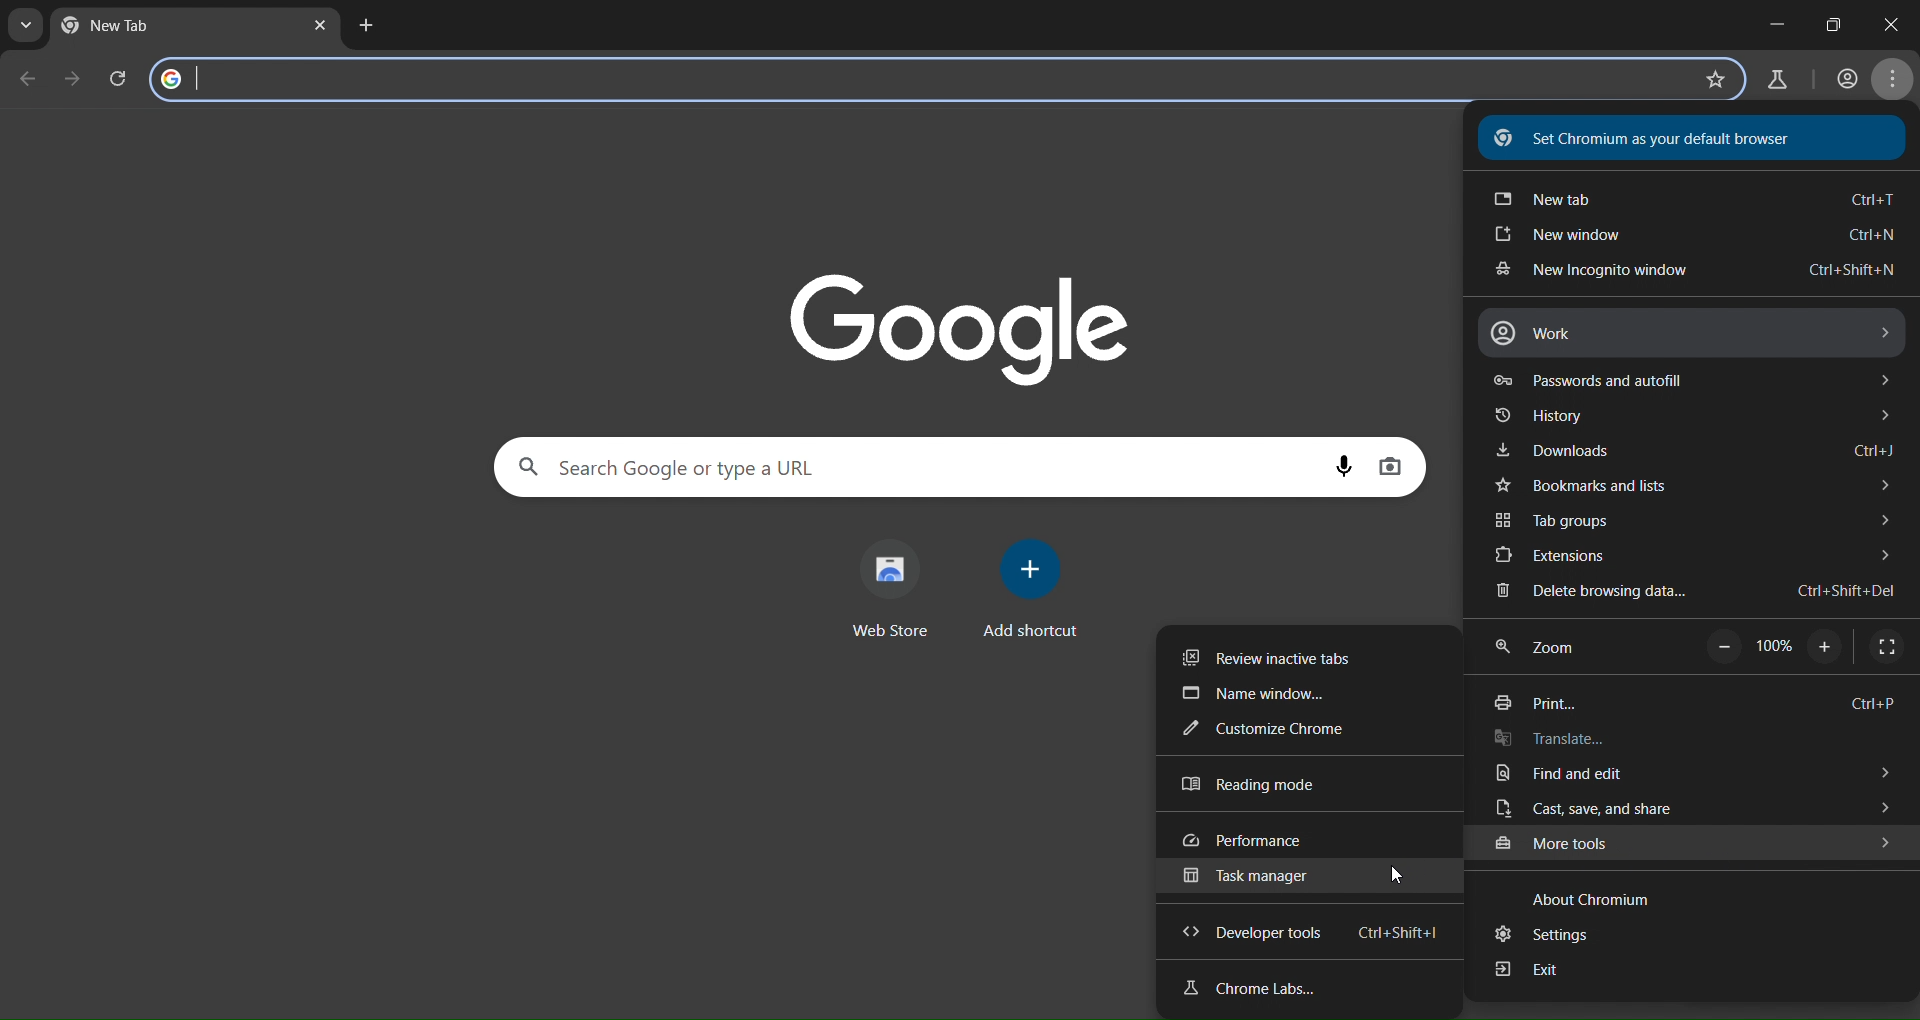 This screenshot has width=1920, height=1020. Describe the element at coordinates (1550, 935) in the screenshot. I see `settings` at that location.